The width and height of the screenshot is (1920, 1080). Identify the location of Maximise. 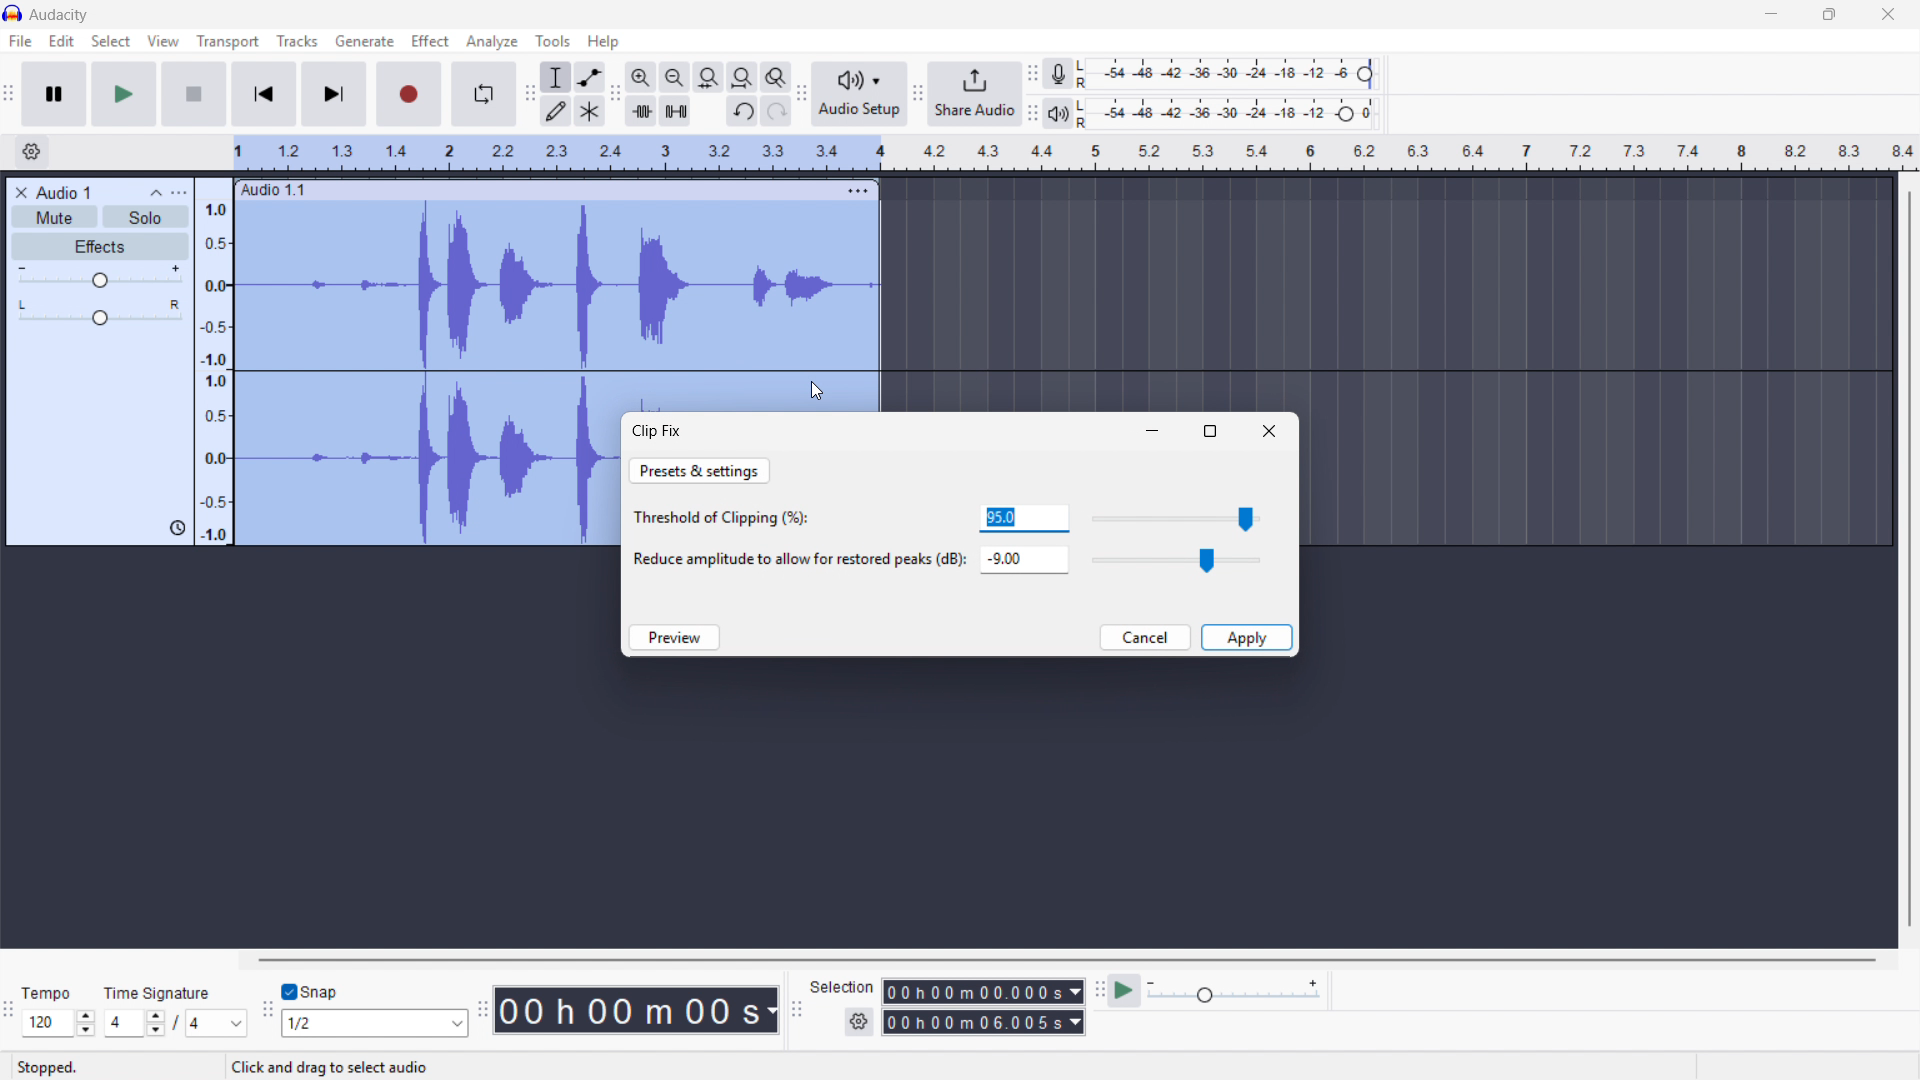
(1832, 15).